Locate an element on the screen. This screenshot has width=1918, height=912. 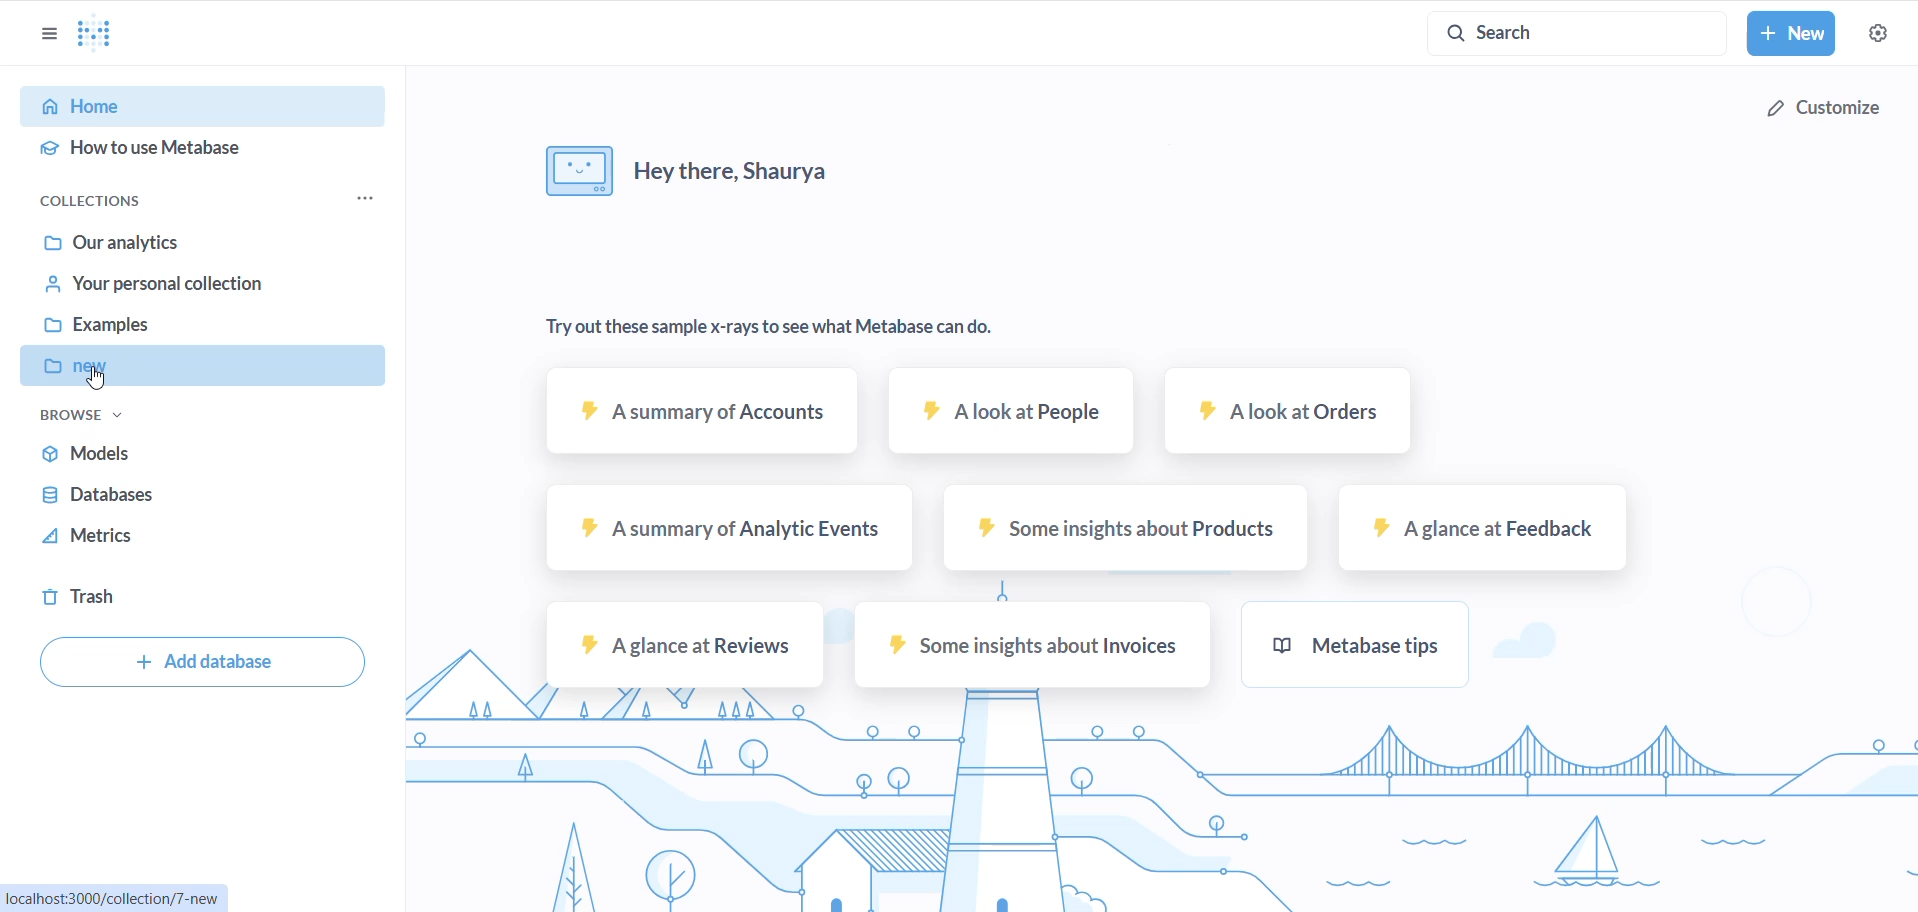
collection options is located at coordinates (365, 201).